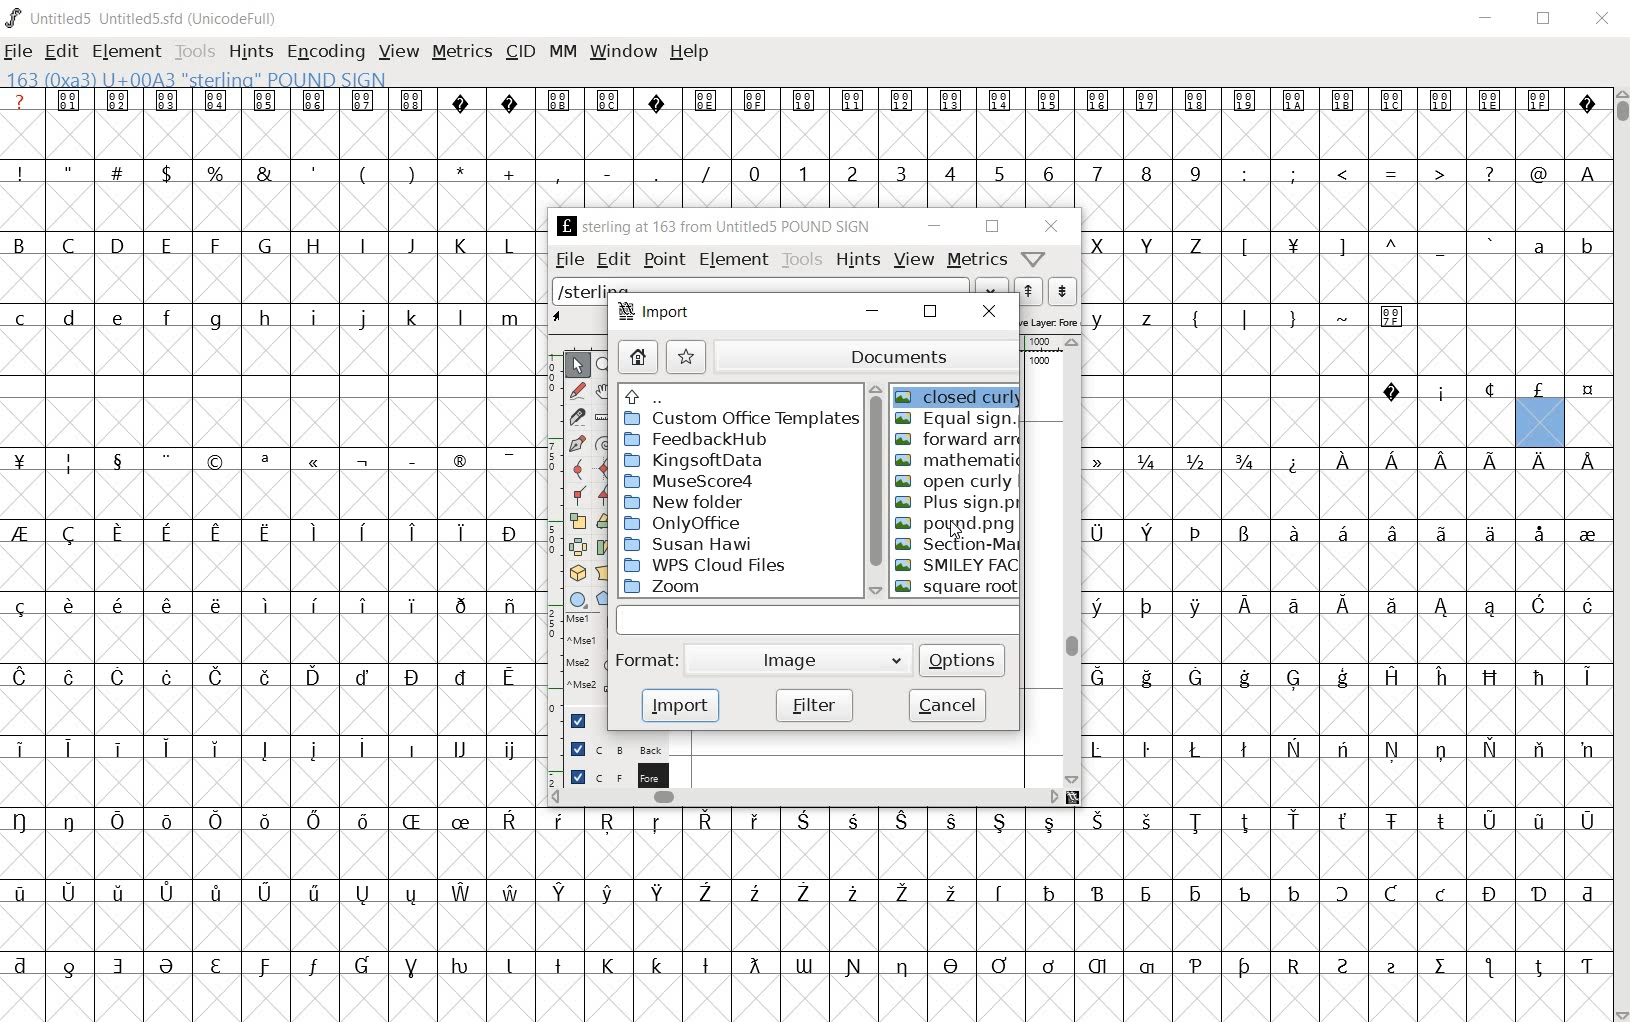 Image resolution: width=1630 pixels, height=1022 pixels. What do you see at coordinates (411, 317) in the screenshot?
I see `k` at bounding box center [411, 317].